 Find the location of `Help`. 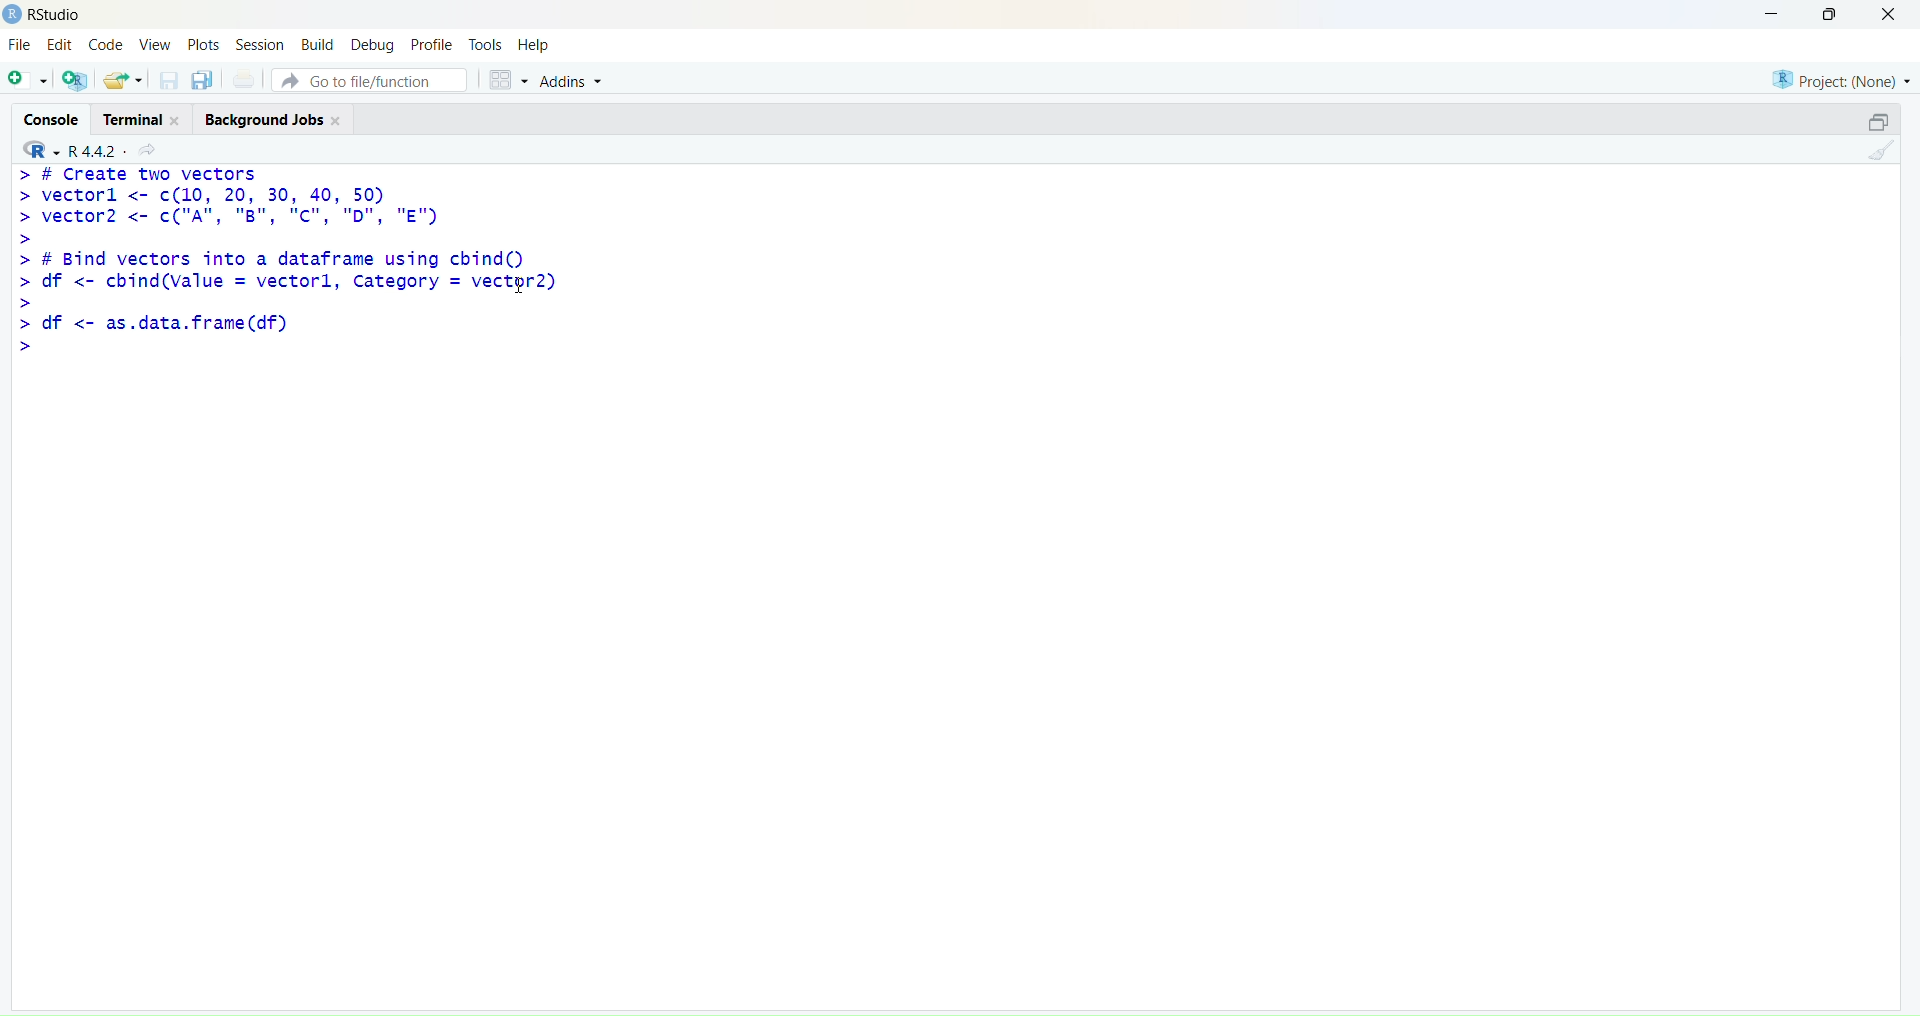

Help is located at coordinates (535, 45).